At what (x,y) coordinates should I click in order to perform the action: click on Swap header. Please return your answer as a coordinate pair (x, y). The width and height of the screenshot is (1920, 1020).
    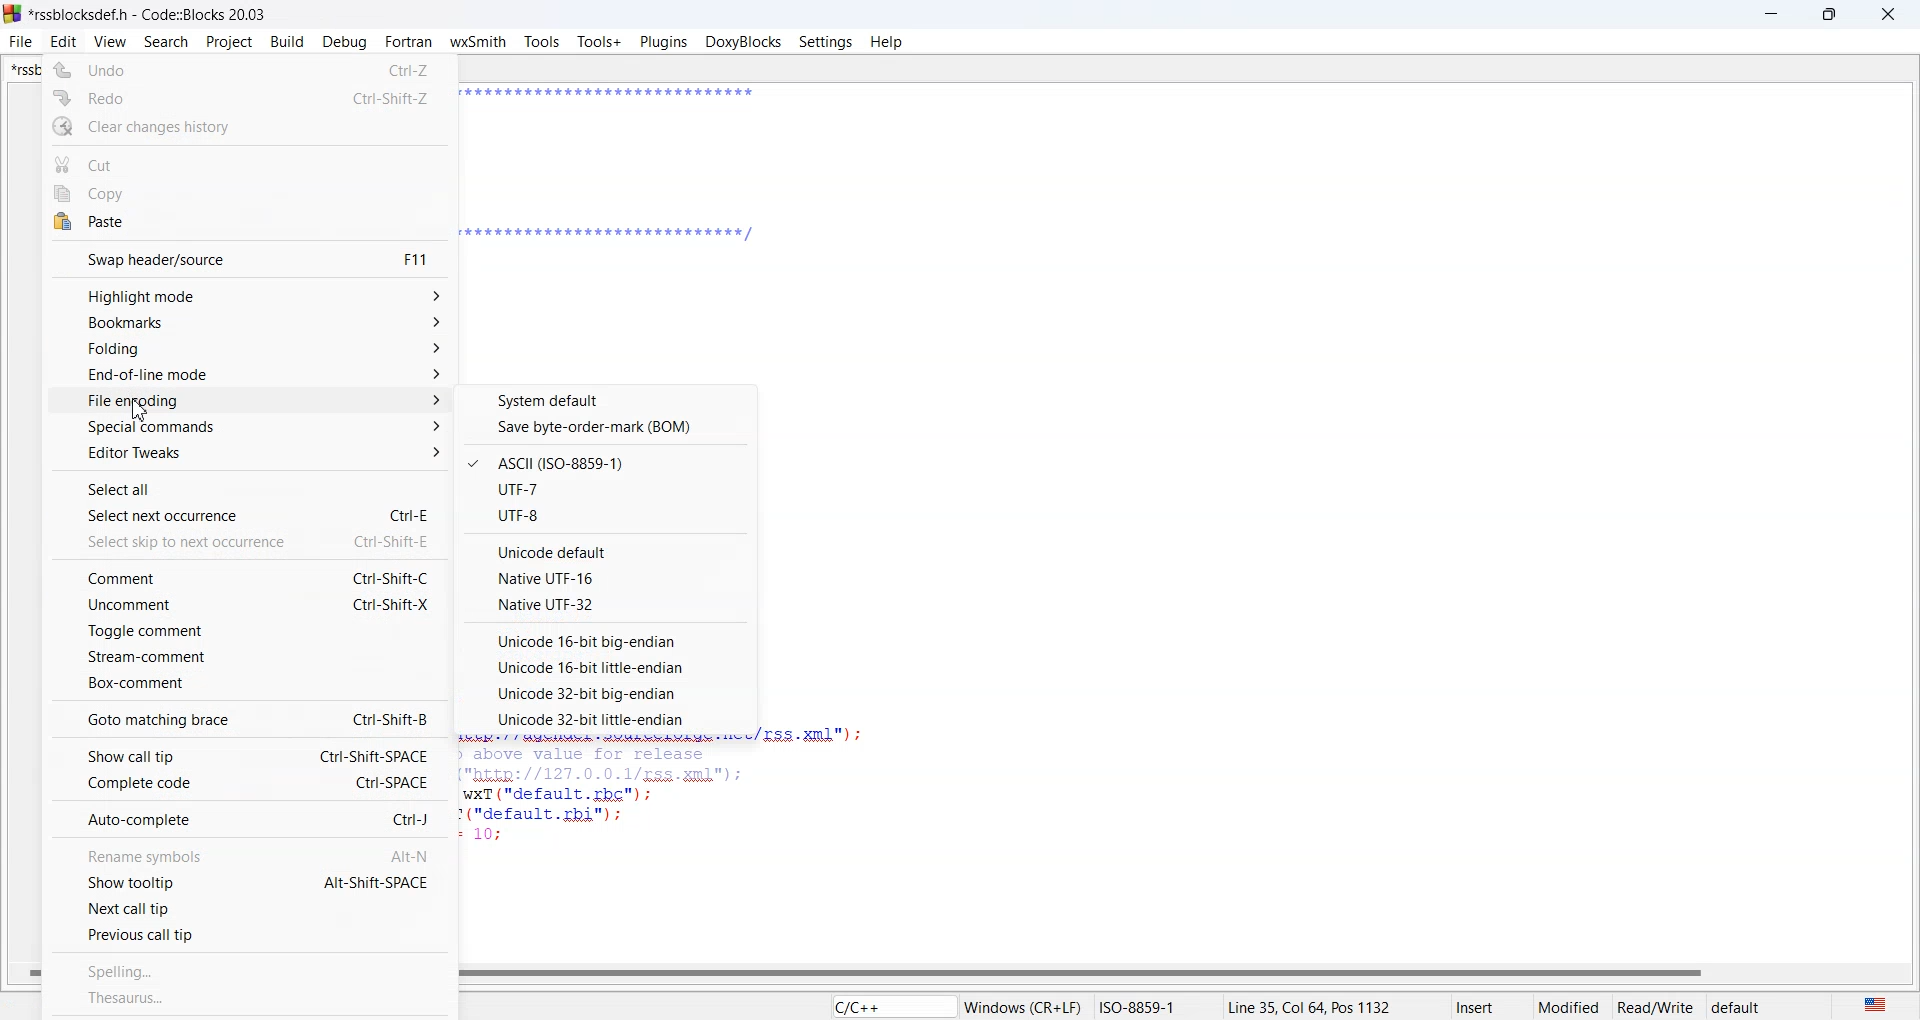
    Looking at the image, I should click on (250, 259).